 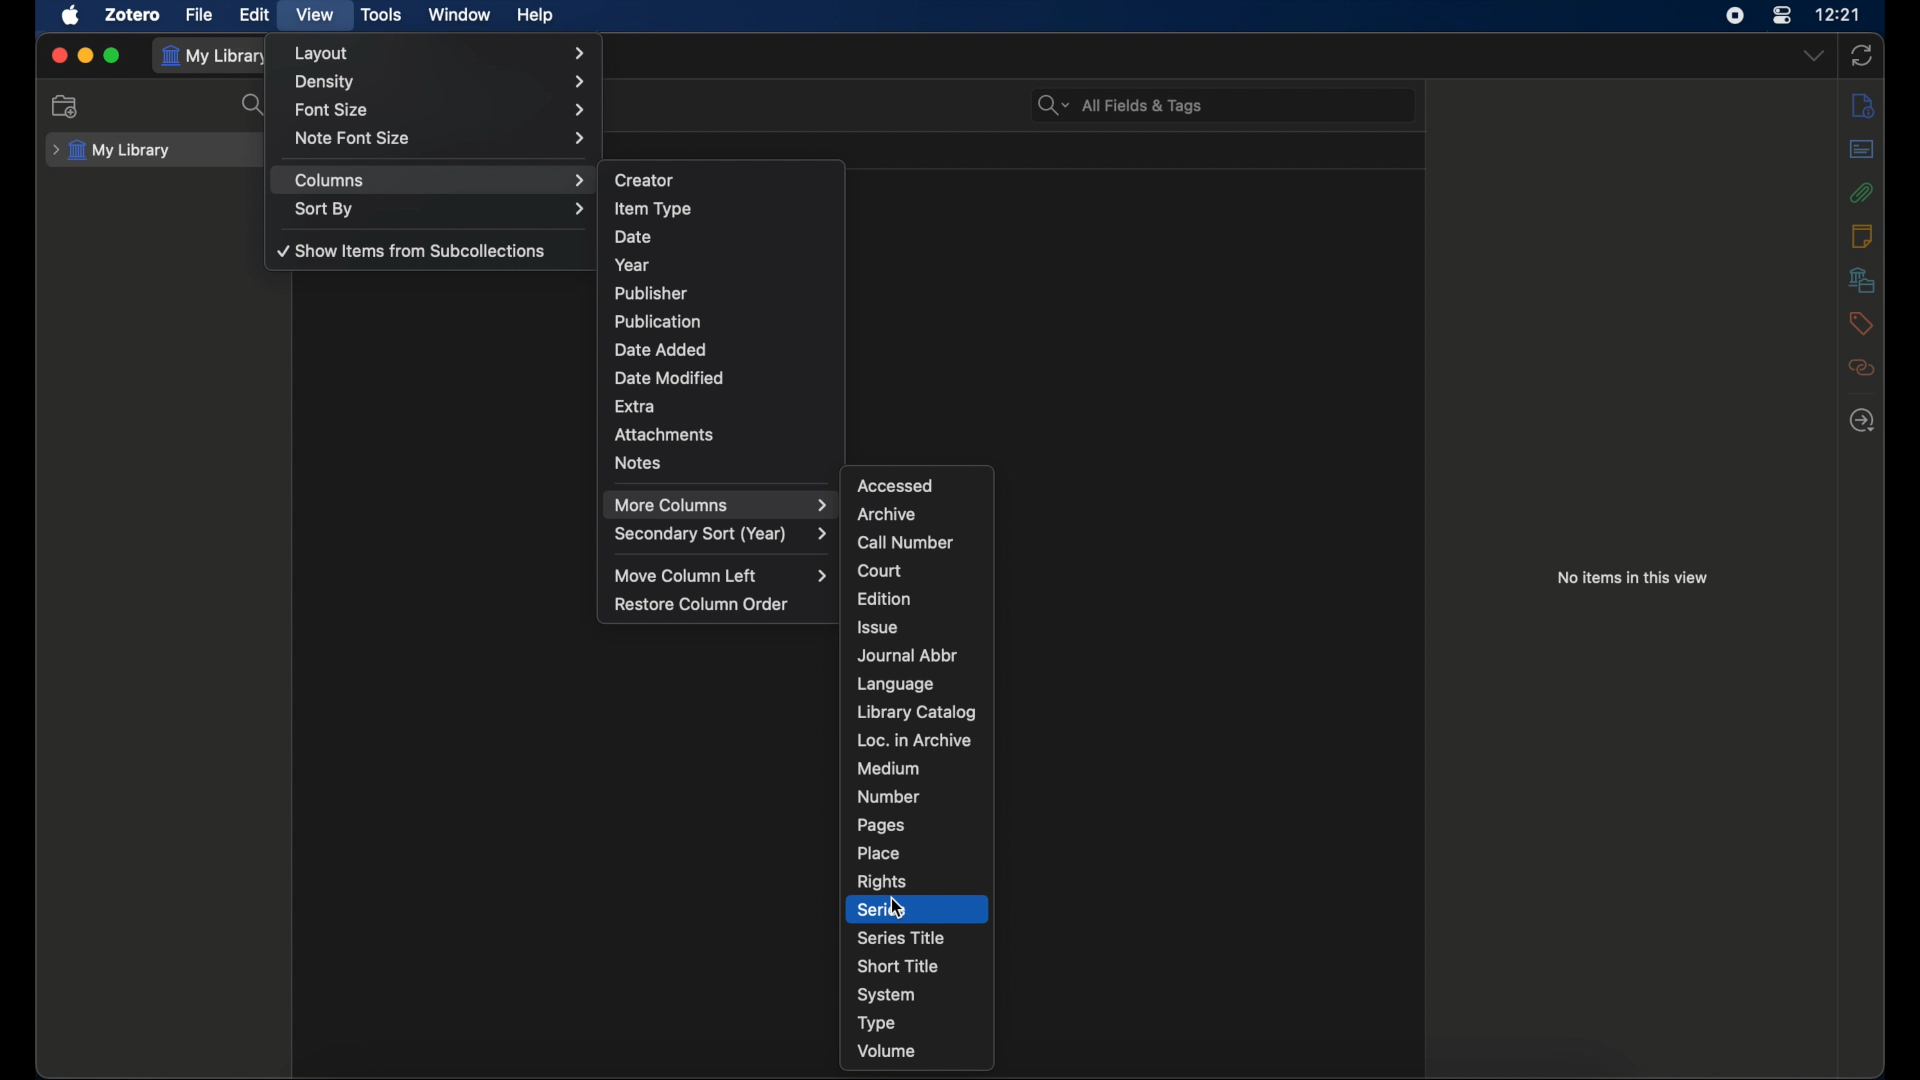 What do you see at coordinates (443, 53) in the screenshot?
I see `layout` at bounding box center [443, 53].